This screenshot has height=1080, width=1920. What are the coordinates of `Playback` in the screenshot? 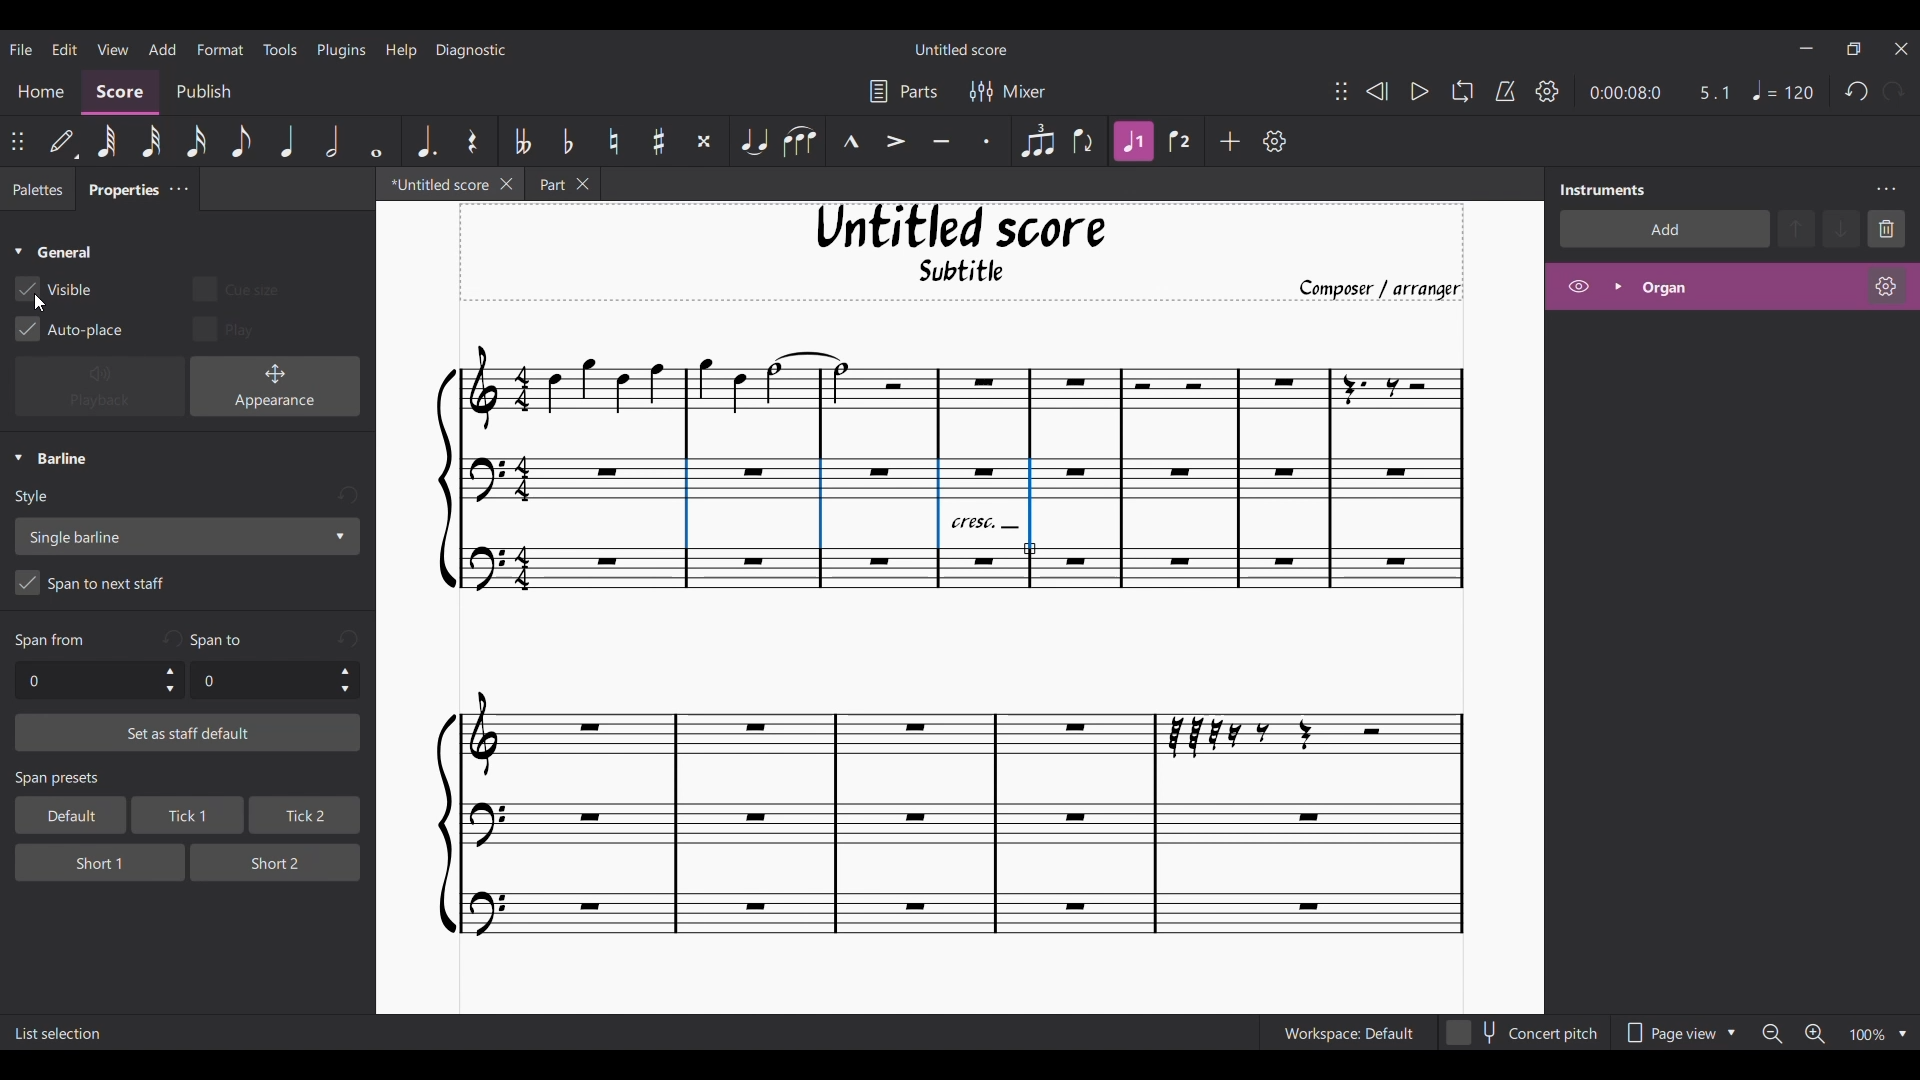 It's located at (100, 387).